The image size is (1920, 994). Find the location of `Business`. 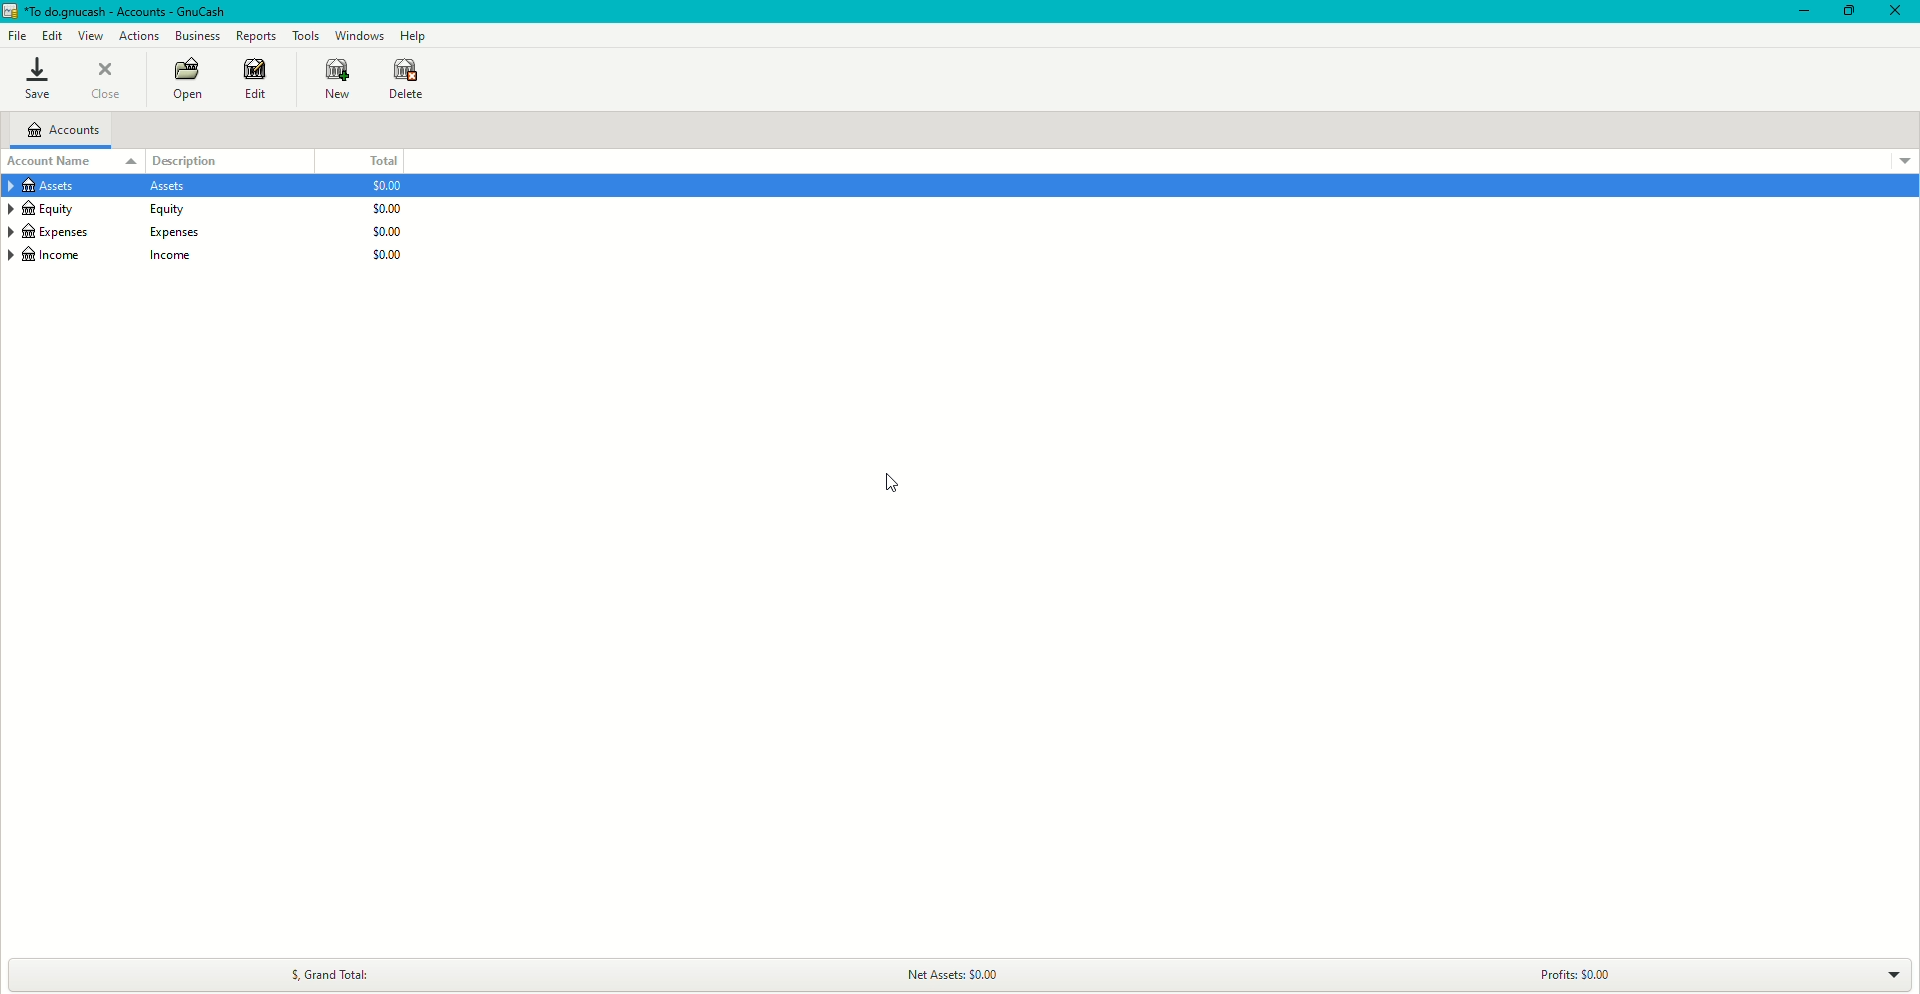

Business is located at coordinates (198, 37).